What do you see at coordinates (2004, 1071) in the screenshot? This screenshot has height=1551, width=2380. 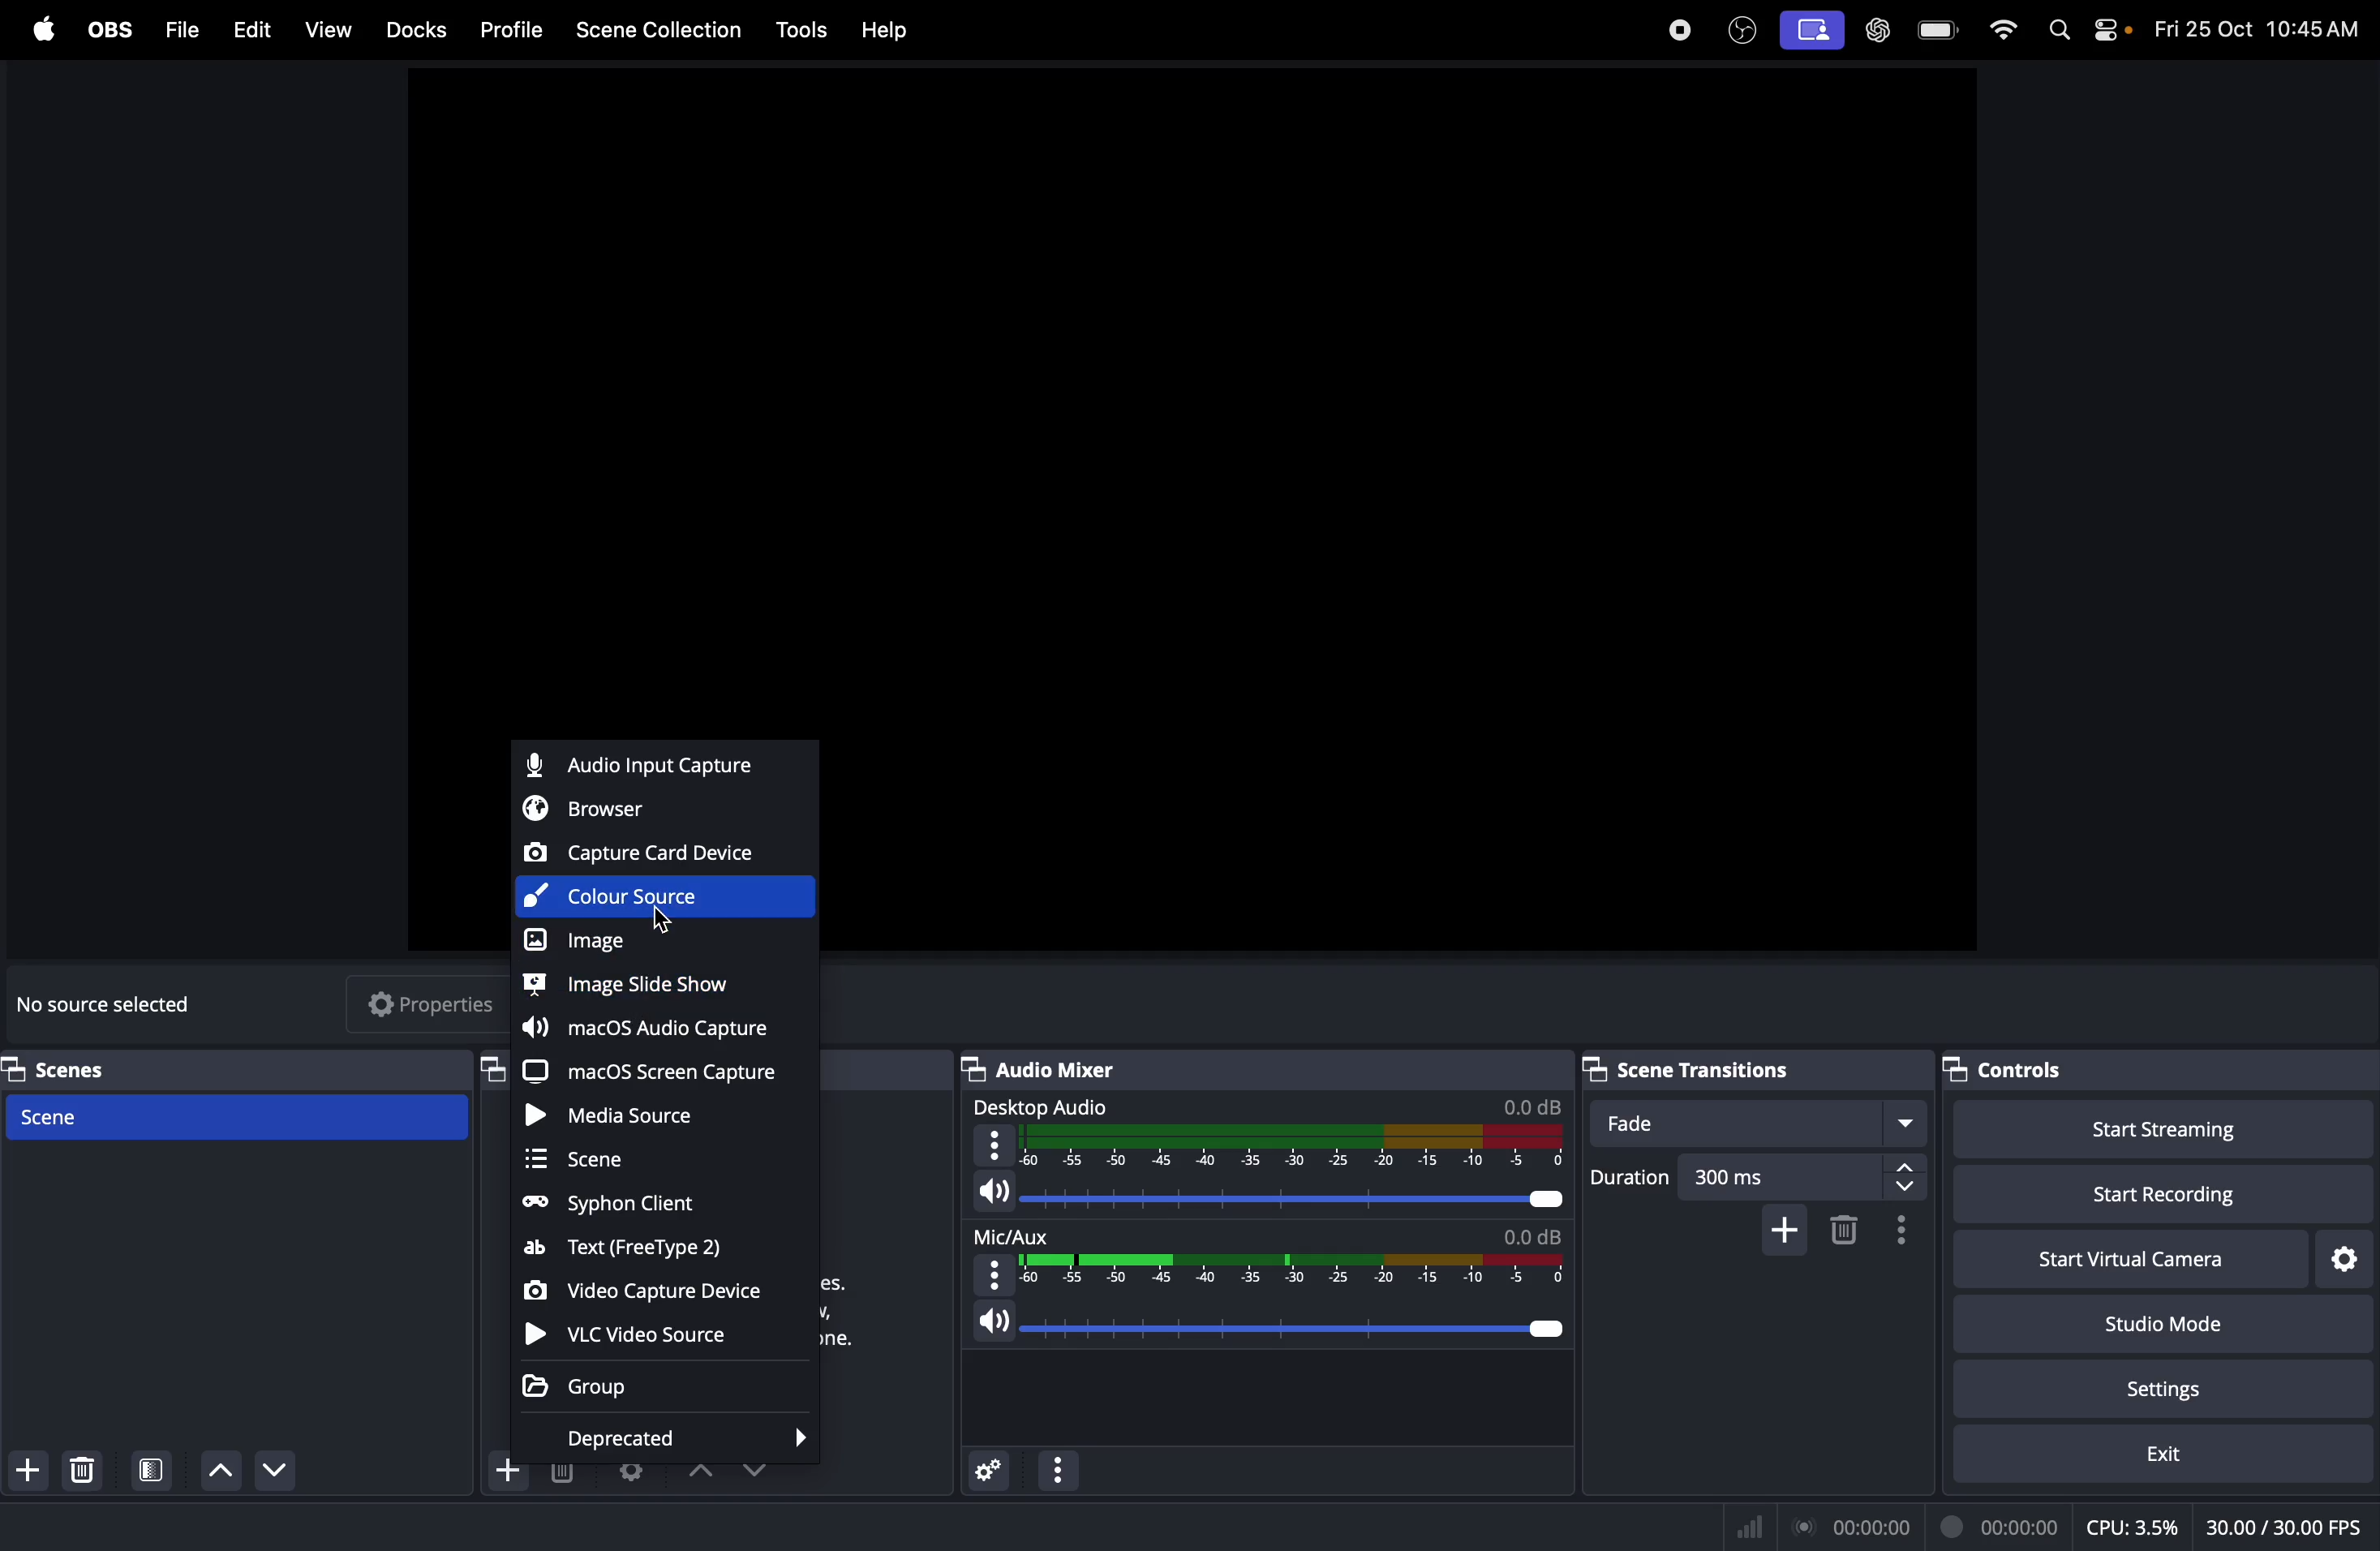 I see `controls` at bounding box center [2004, 1071].